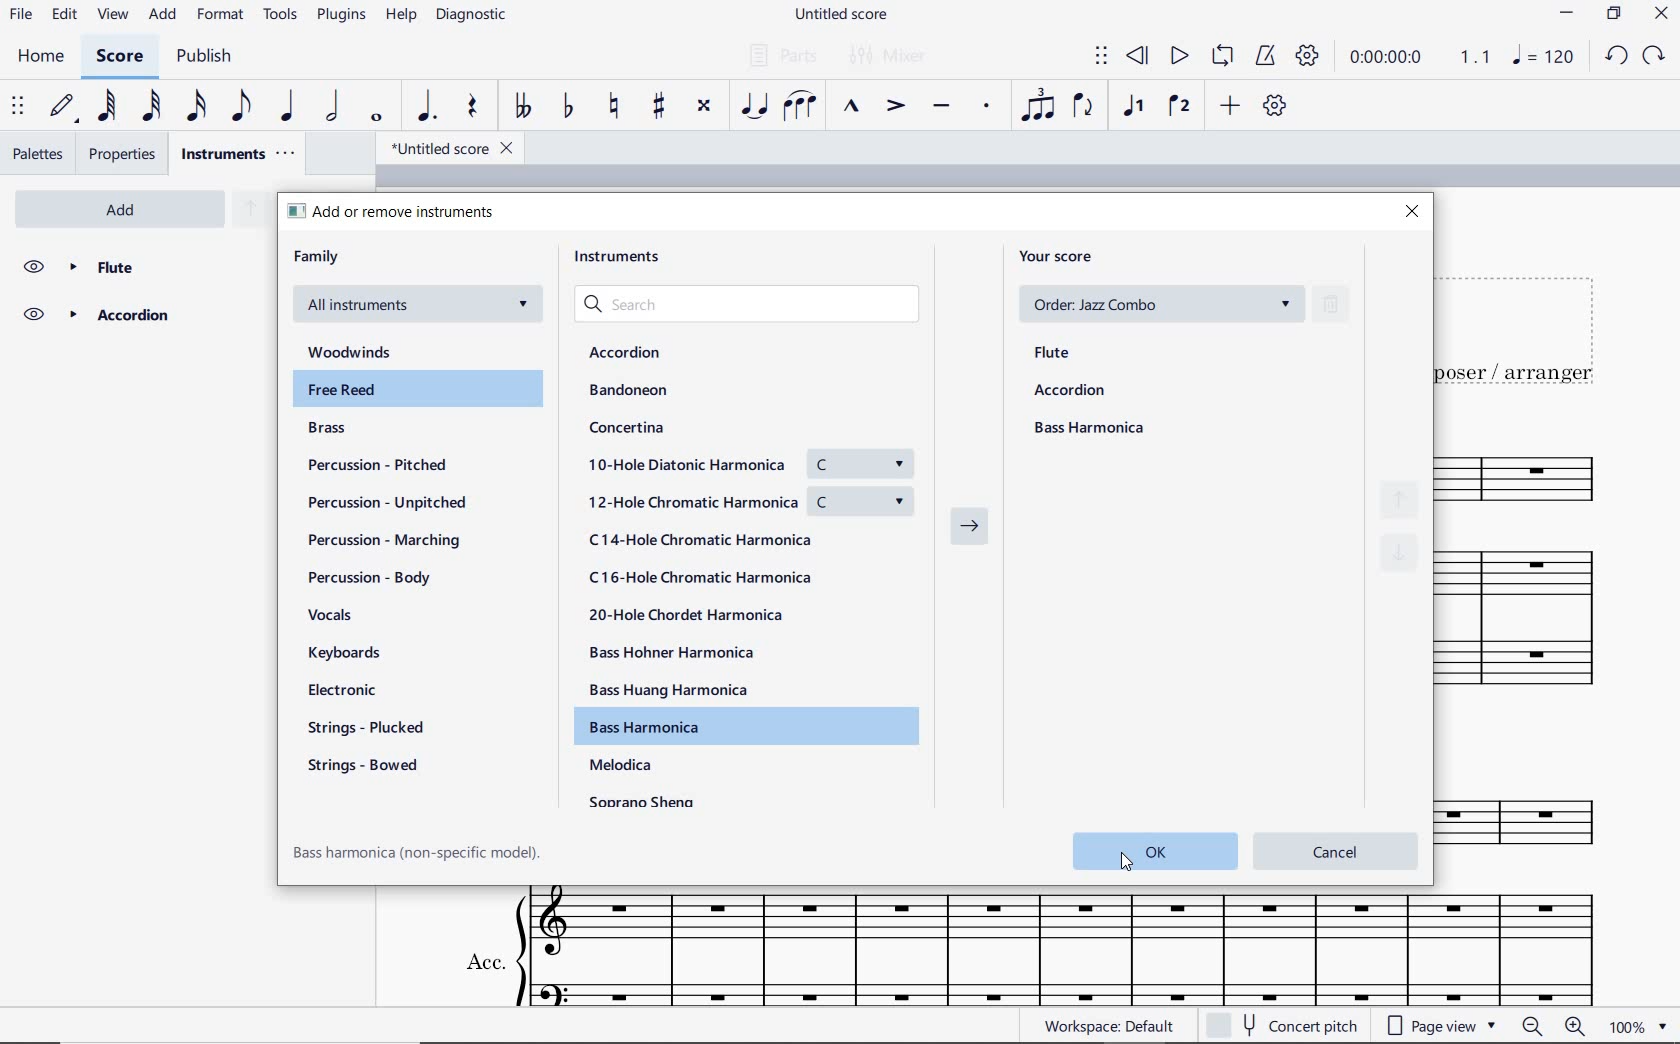 Image resolution: width=1680 pixels, height=1044 pixels. Describe the element at coordinates (839, 16) in the screenshot. I see `FILE NAME` at that location.